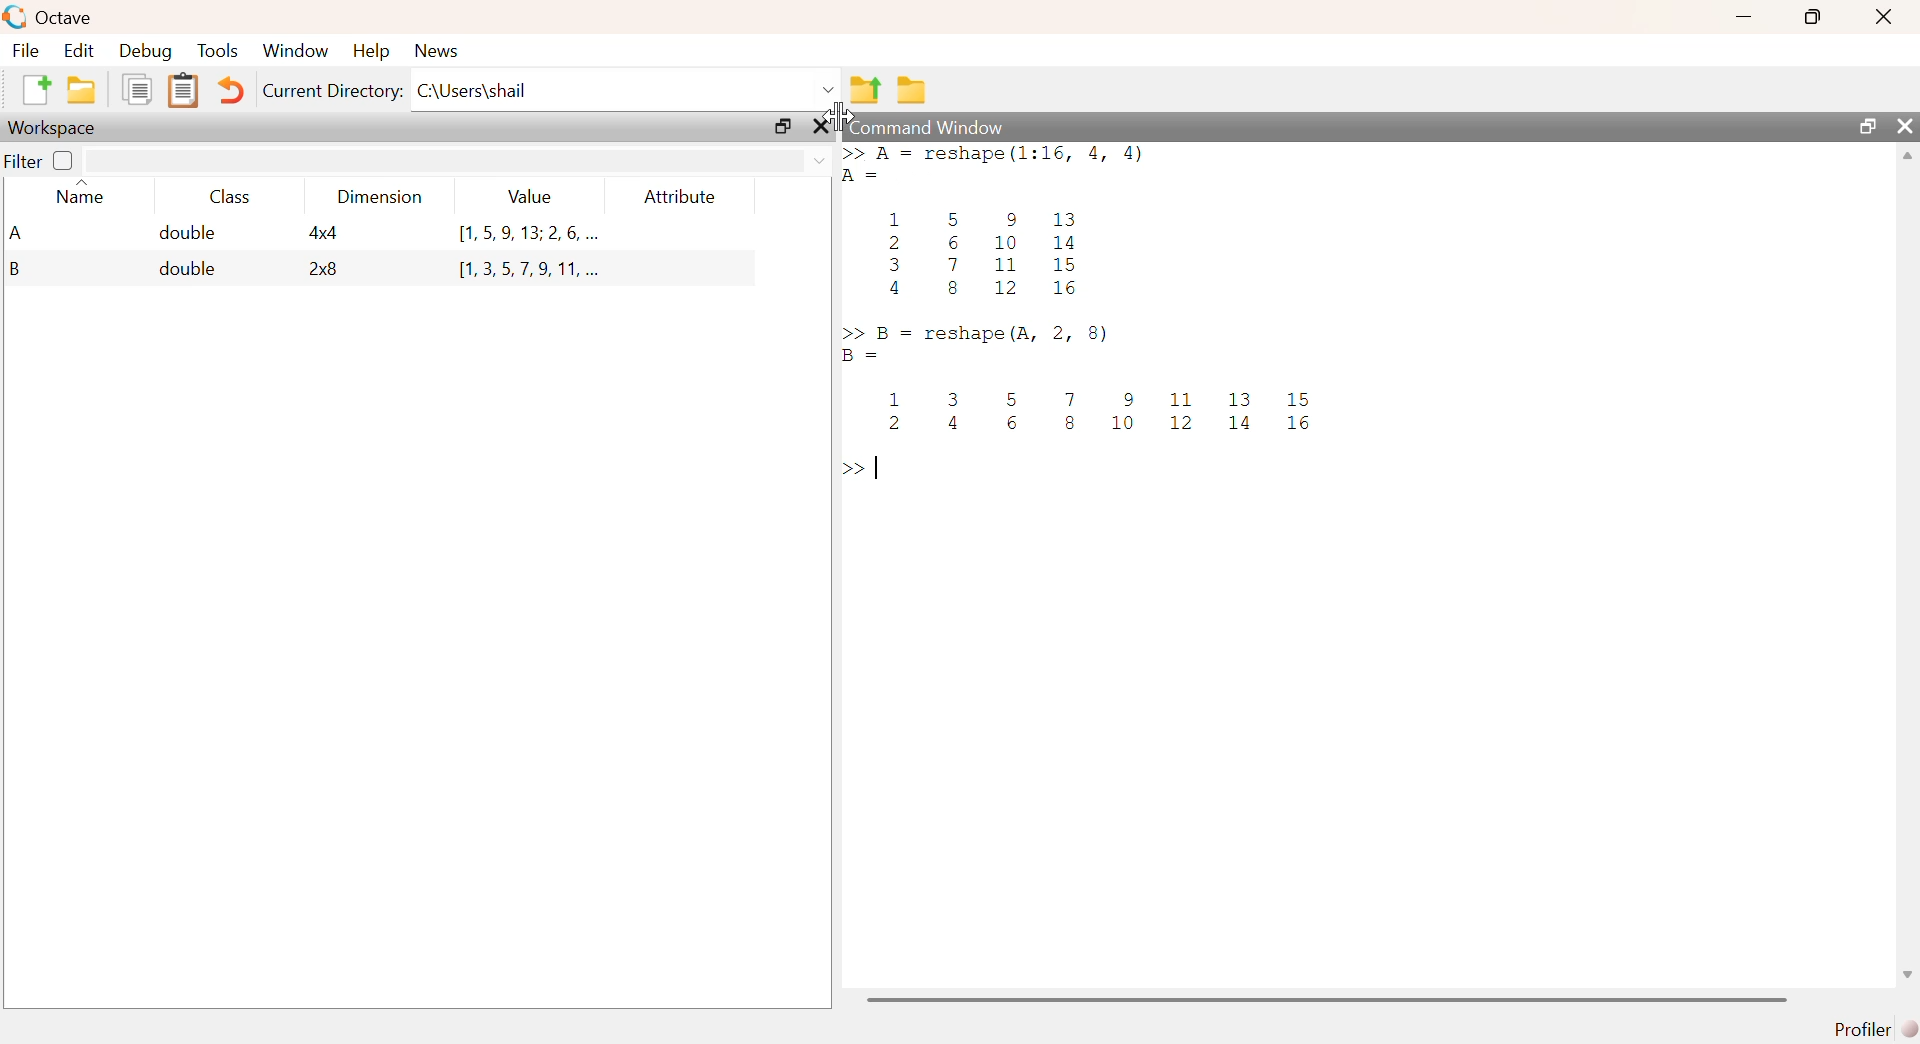 This screenshot has width=1920, height=1044. Describe the element at coordinates (19, 232) in the screenshot. I see `A` at that location.